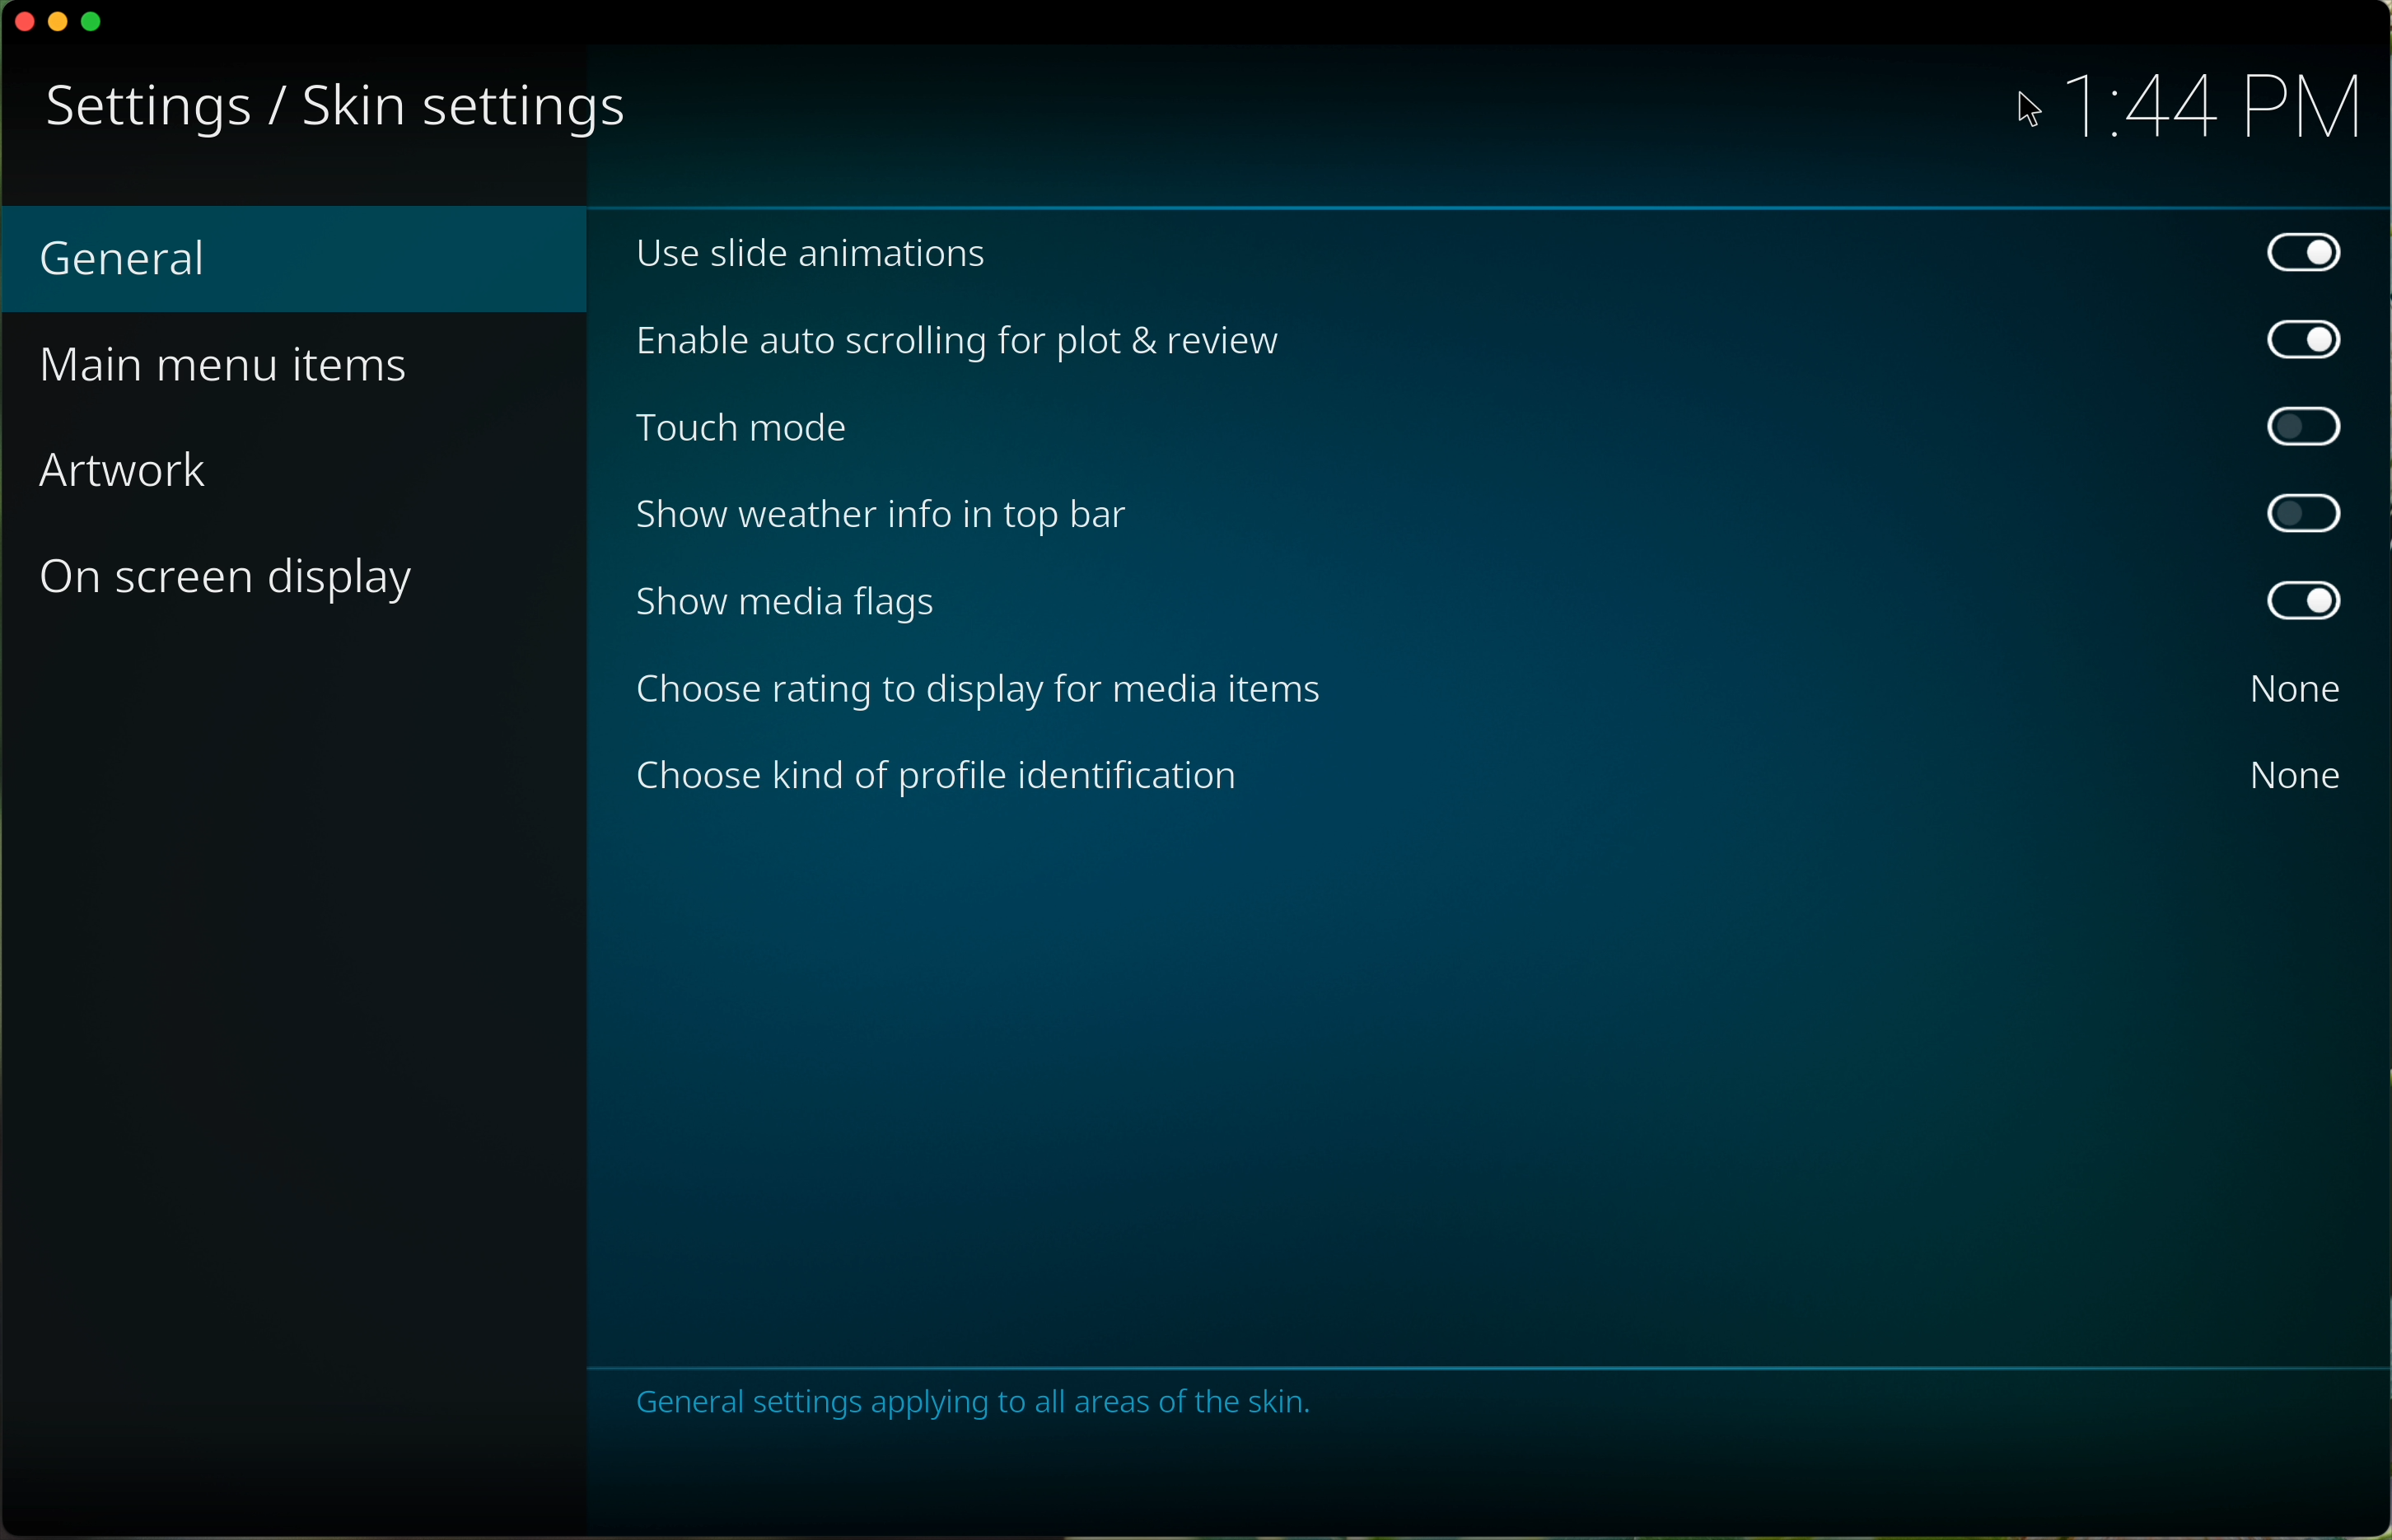 Image resolution: width=2392 pixels, height=1540 pixels. What do you see at coordinates (1481, 518) in the screenshot?
I see `disable show weather info in top bar` at bounding box center [1481, 518].